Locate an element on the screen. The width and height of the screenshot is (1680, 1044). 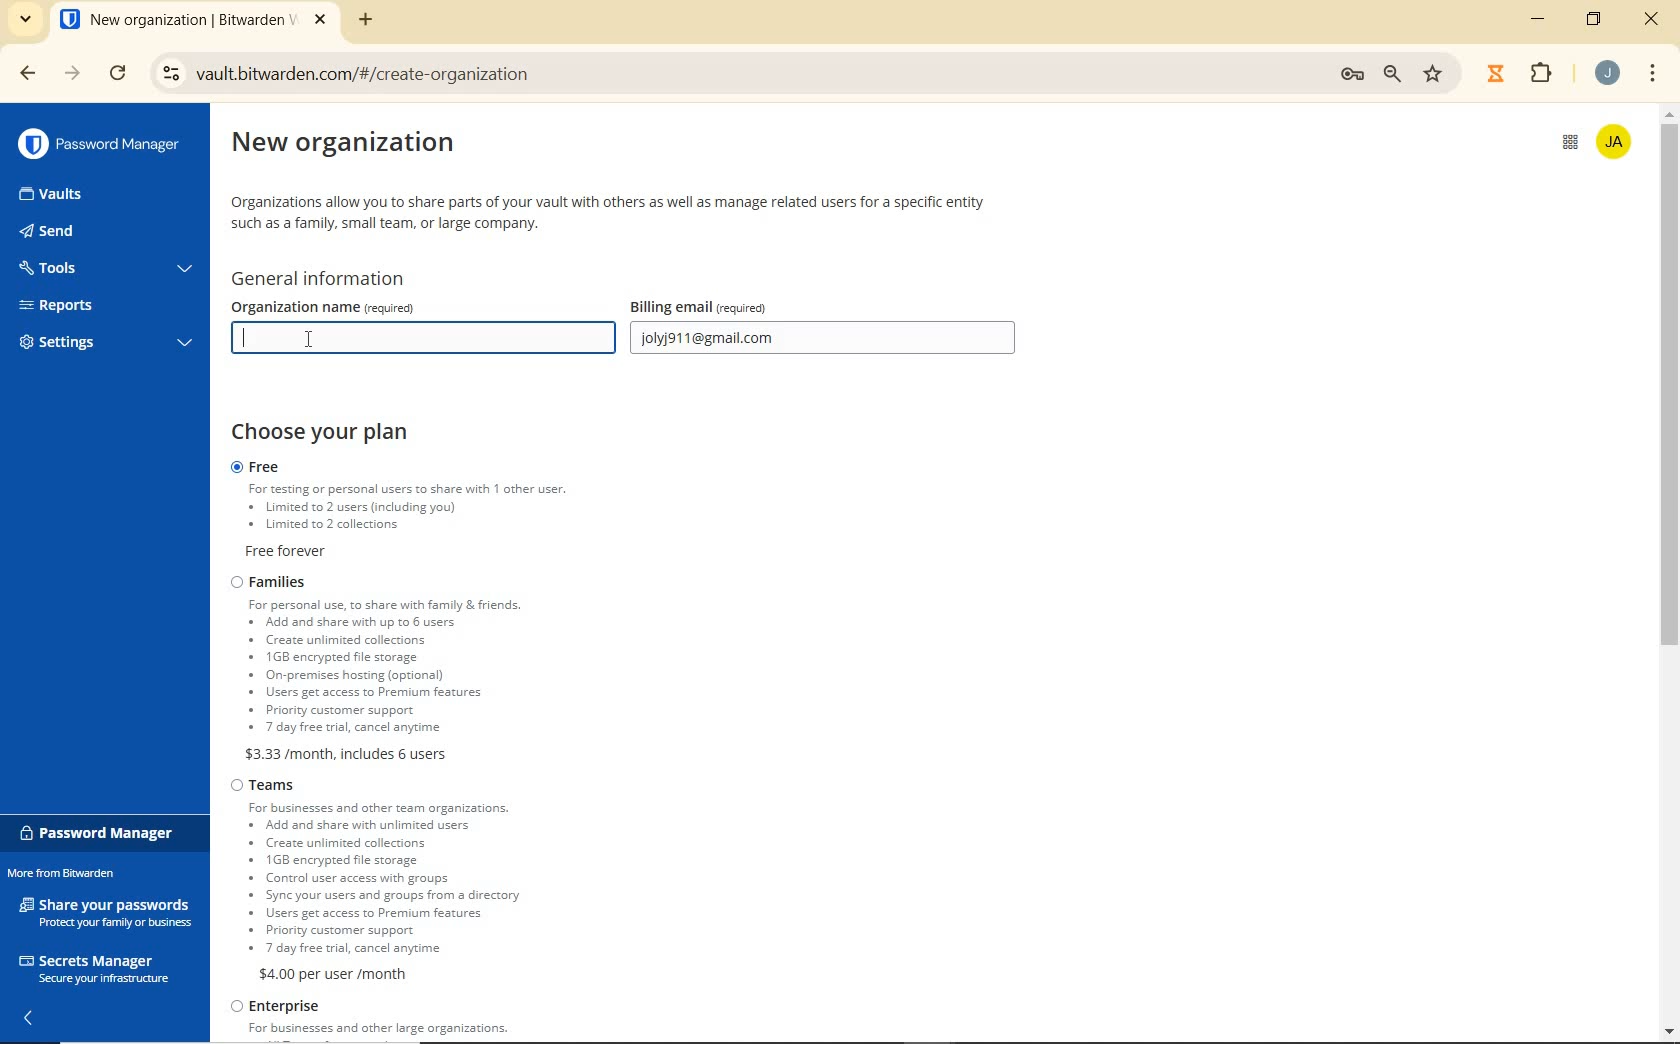
minimize is located at coordinates (1541, 19).